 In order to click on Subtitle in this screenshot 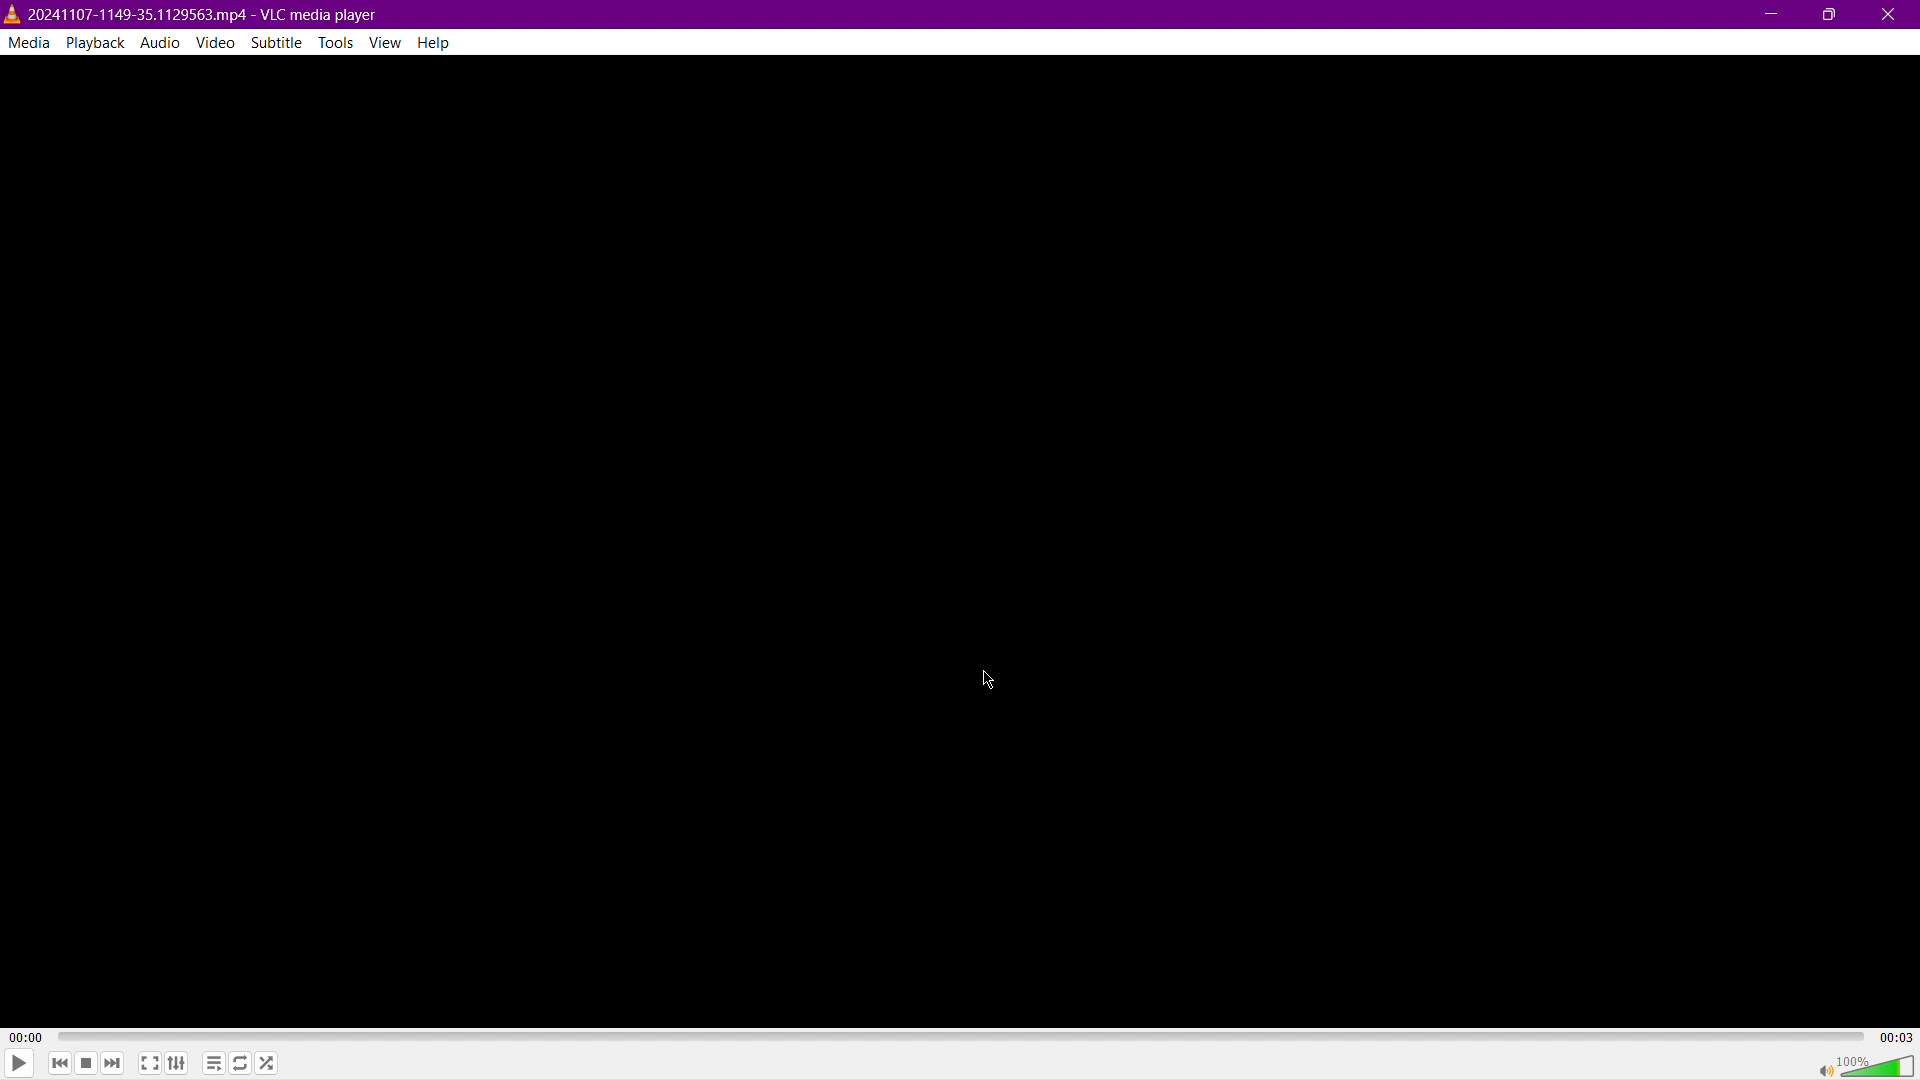, I will do `click(278, 42)`.